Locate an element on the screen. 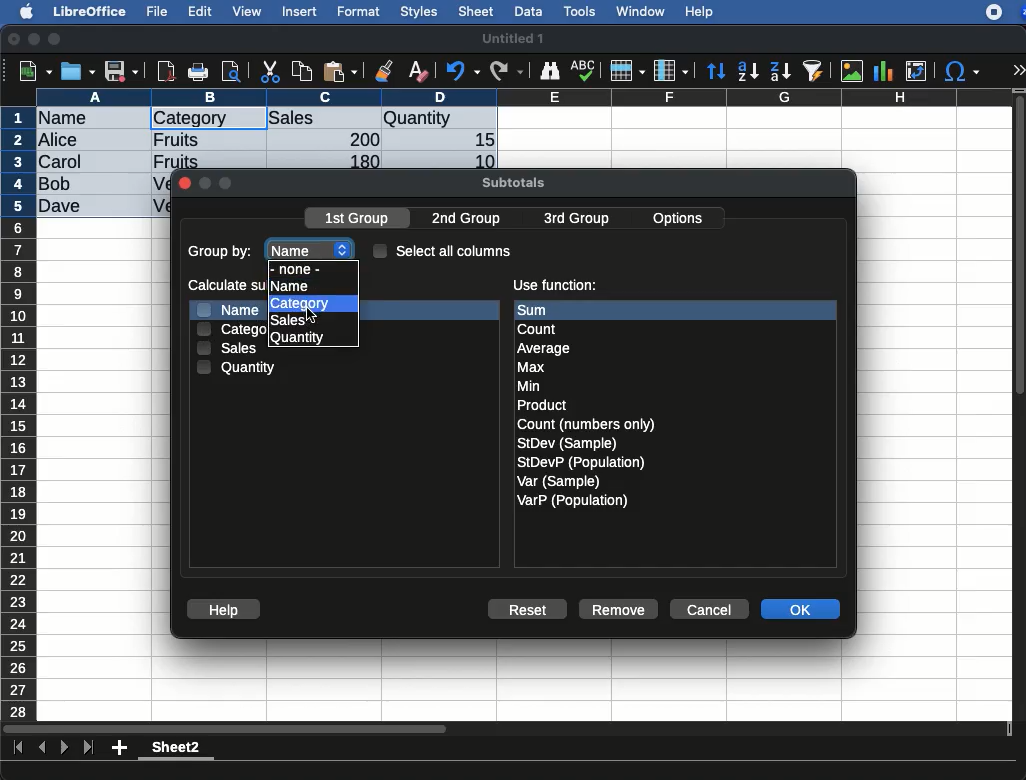  Fruits is located at coordinates (177, 139).